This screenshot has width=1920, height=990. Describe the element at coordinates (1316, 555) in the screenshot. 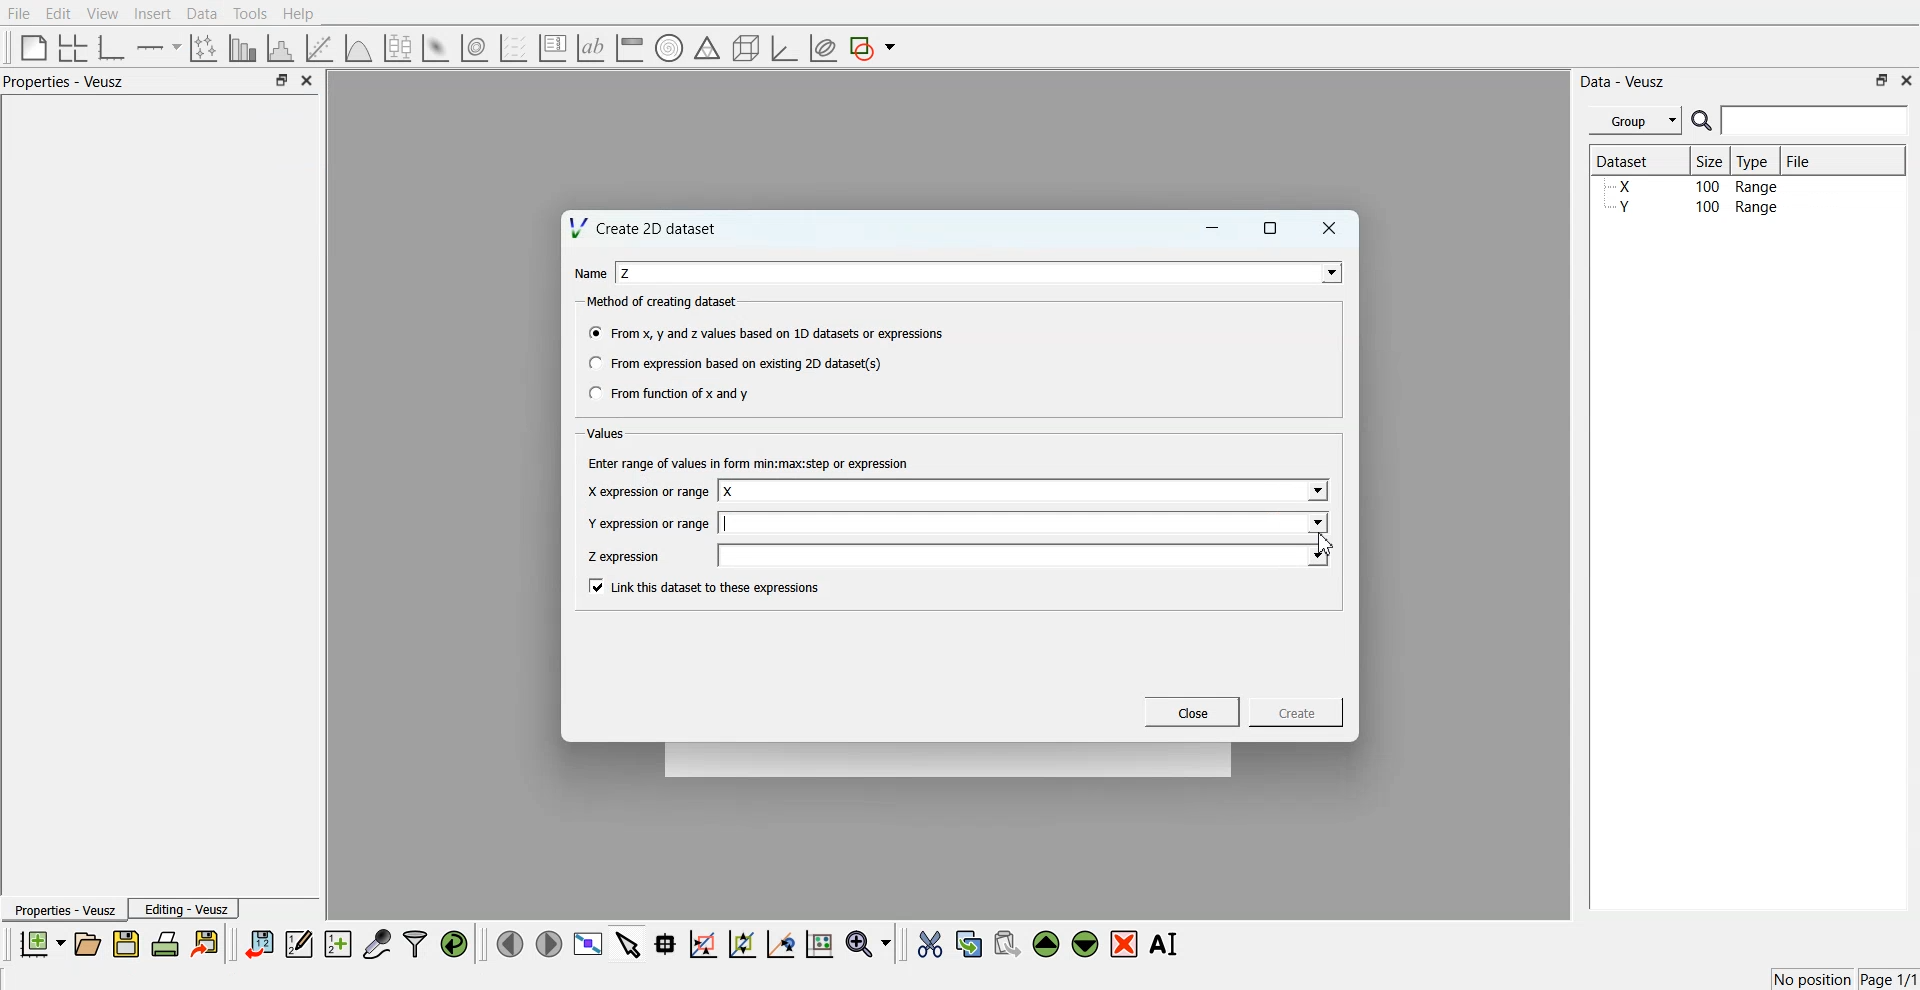

I see `Drop down` at that location.